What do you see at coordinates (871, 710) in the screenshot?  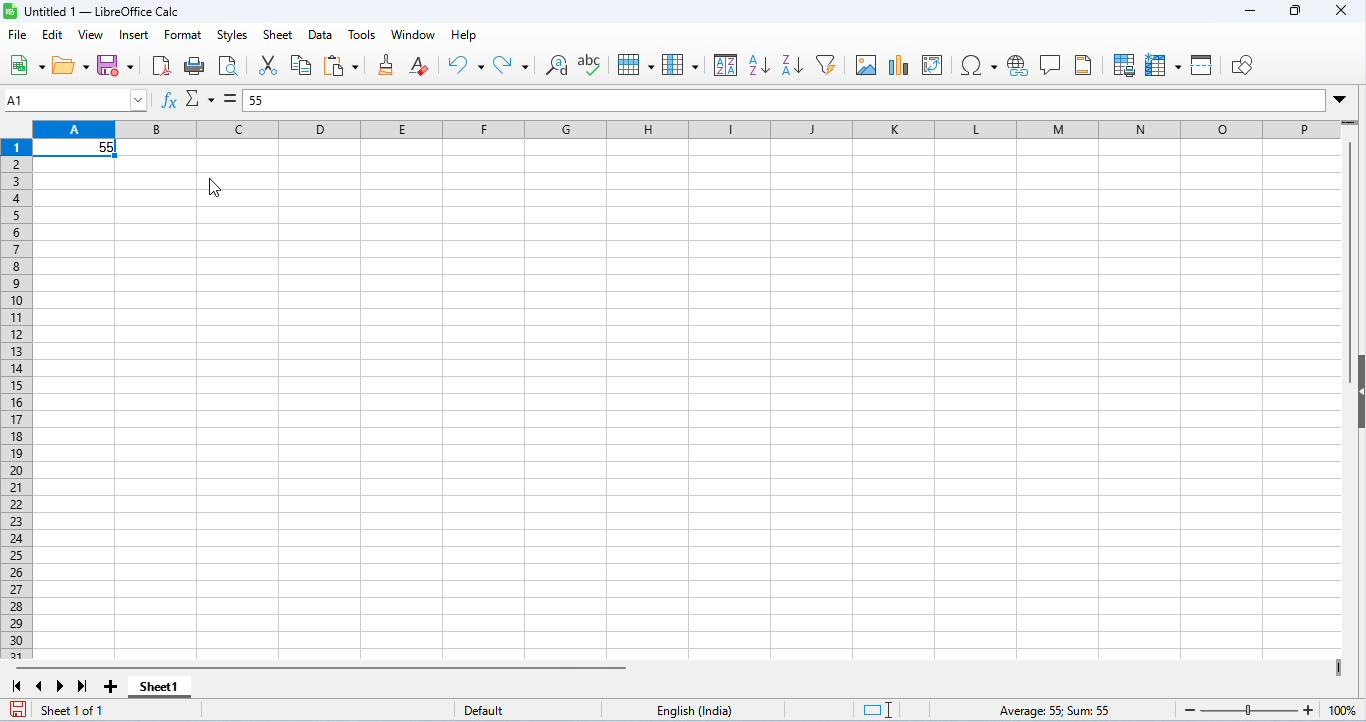 I see `standard selection` at bounding box center [871, 710].